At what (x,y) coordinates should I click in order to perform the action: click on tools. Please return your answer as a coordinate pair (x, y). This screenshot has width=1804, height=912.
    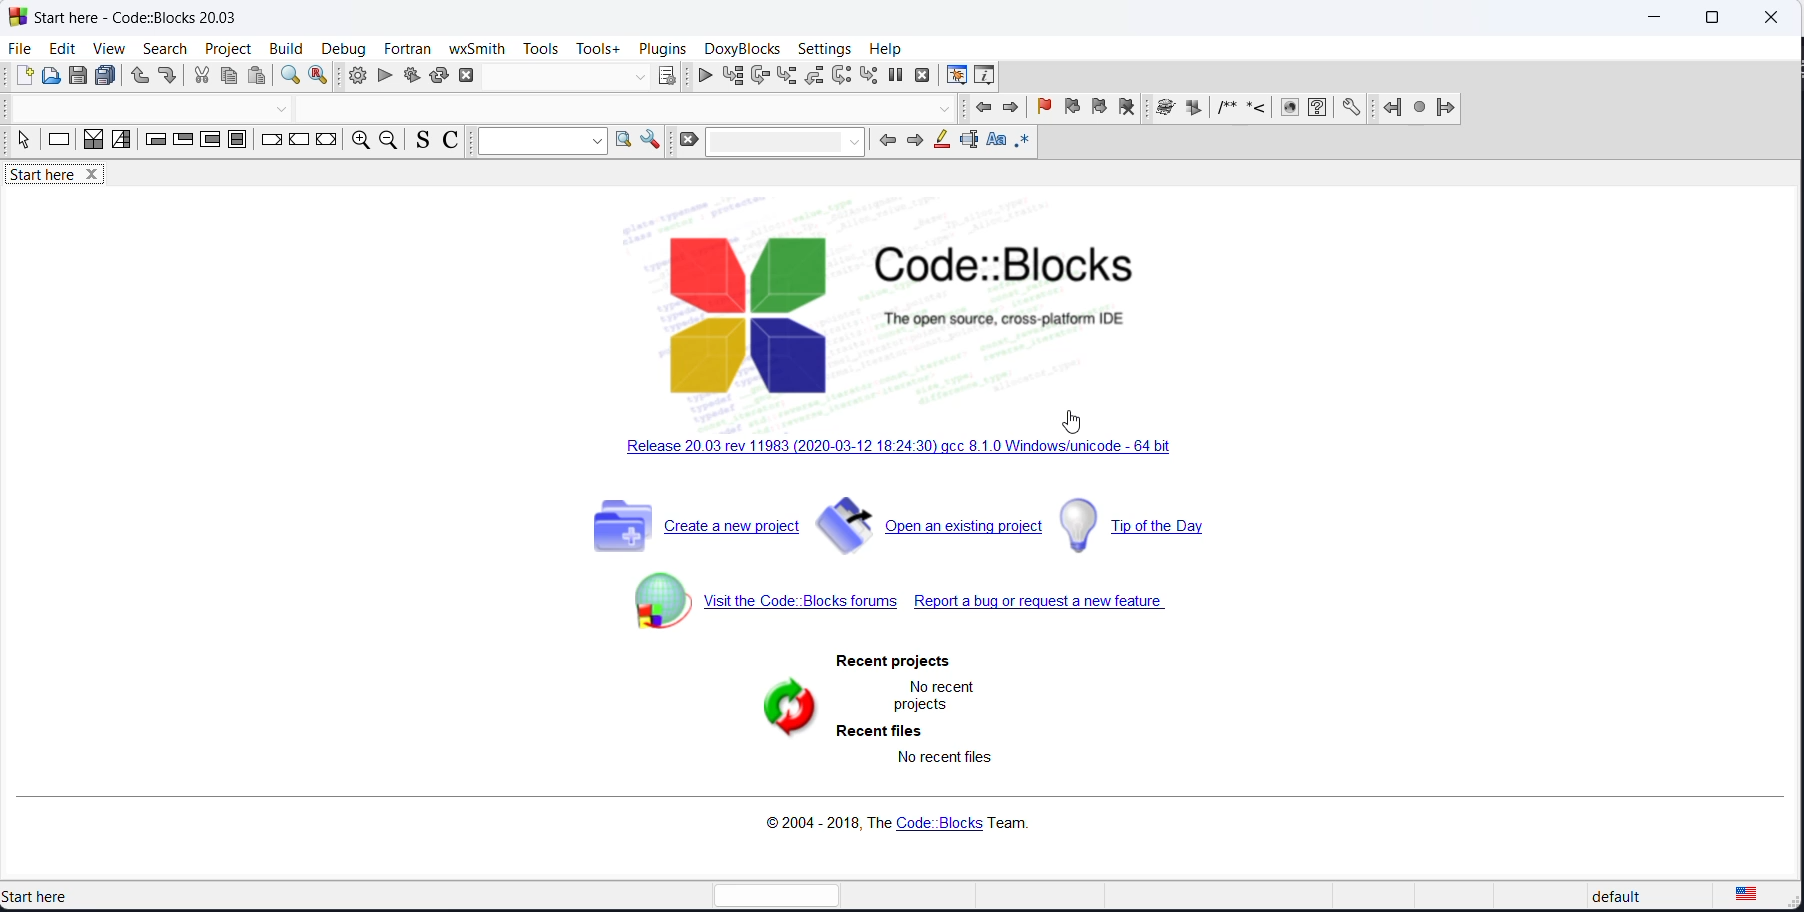
    Looking at the image, I should click on (541, 48).